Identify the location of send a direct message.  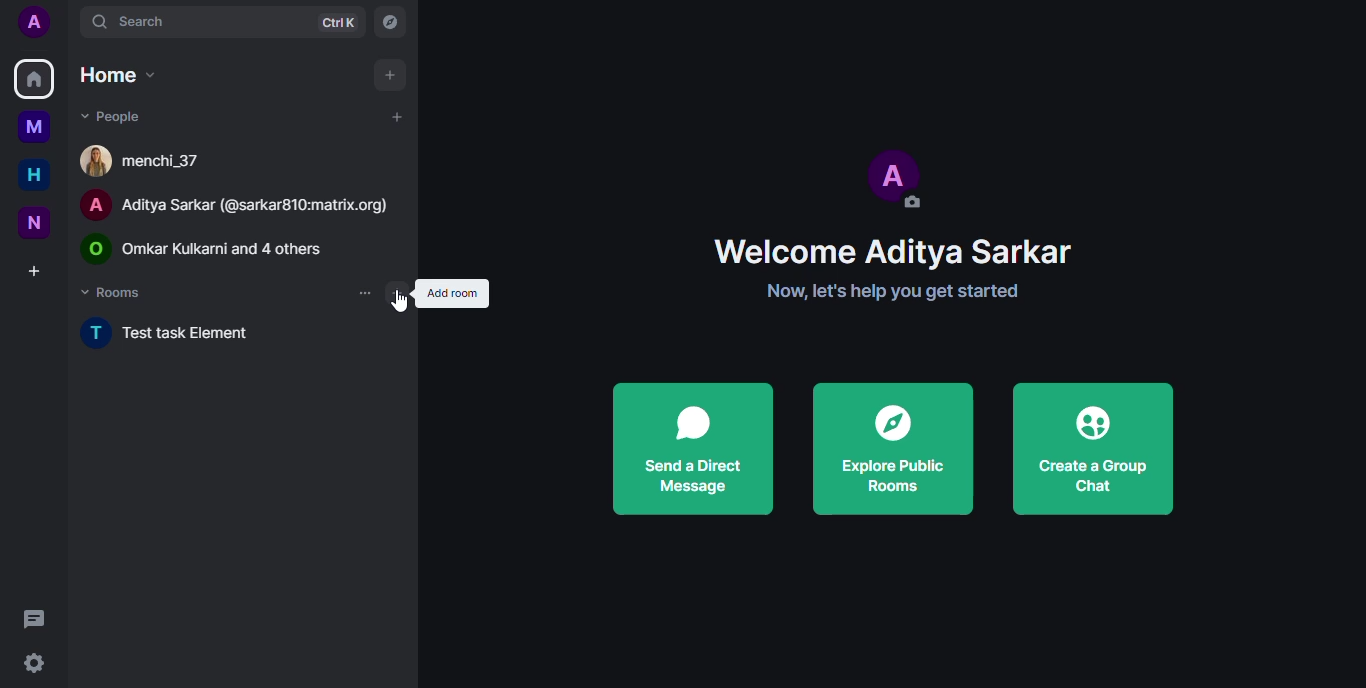
(694, 450).